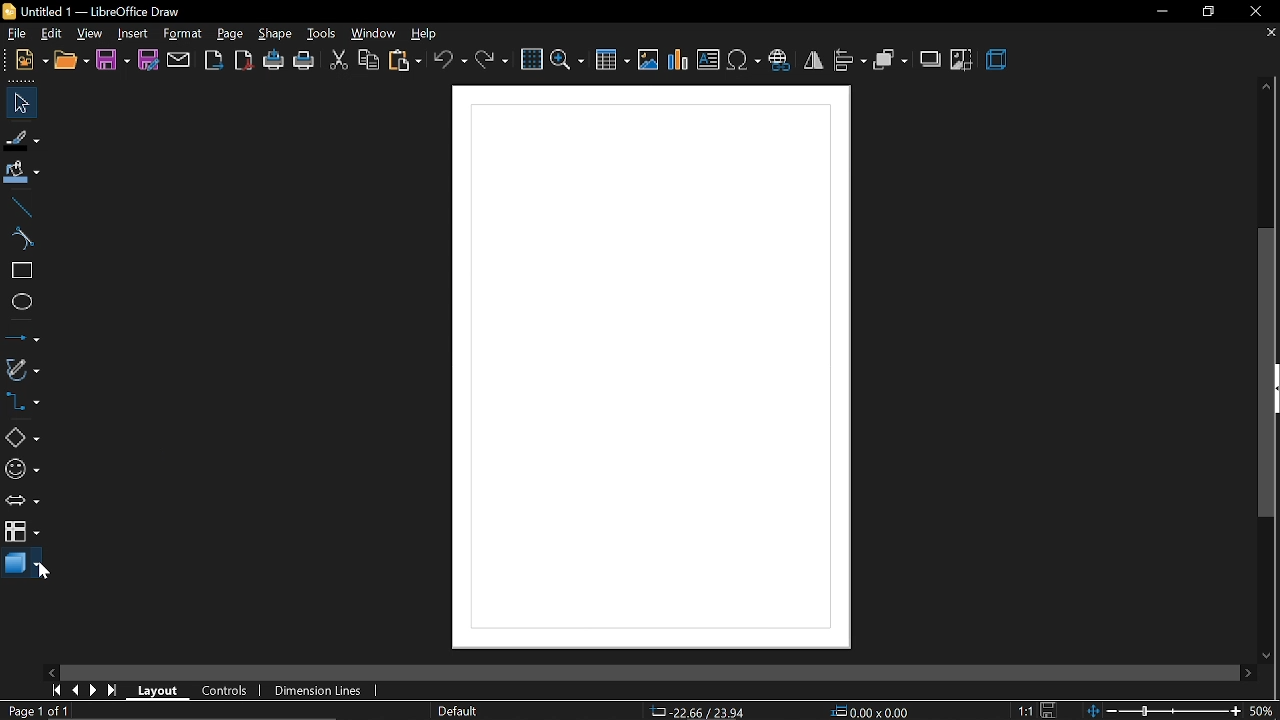 The width and height of the screenshot is (1280, 720). Describe the element at coordinates (1250, 672) in the screenshot. I see `move right` at that location.